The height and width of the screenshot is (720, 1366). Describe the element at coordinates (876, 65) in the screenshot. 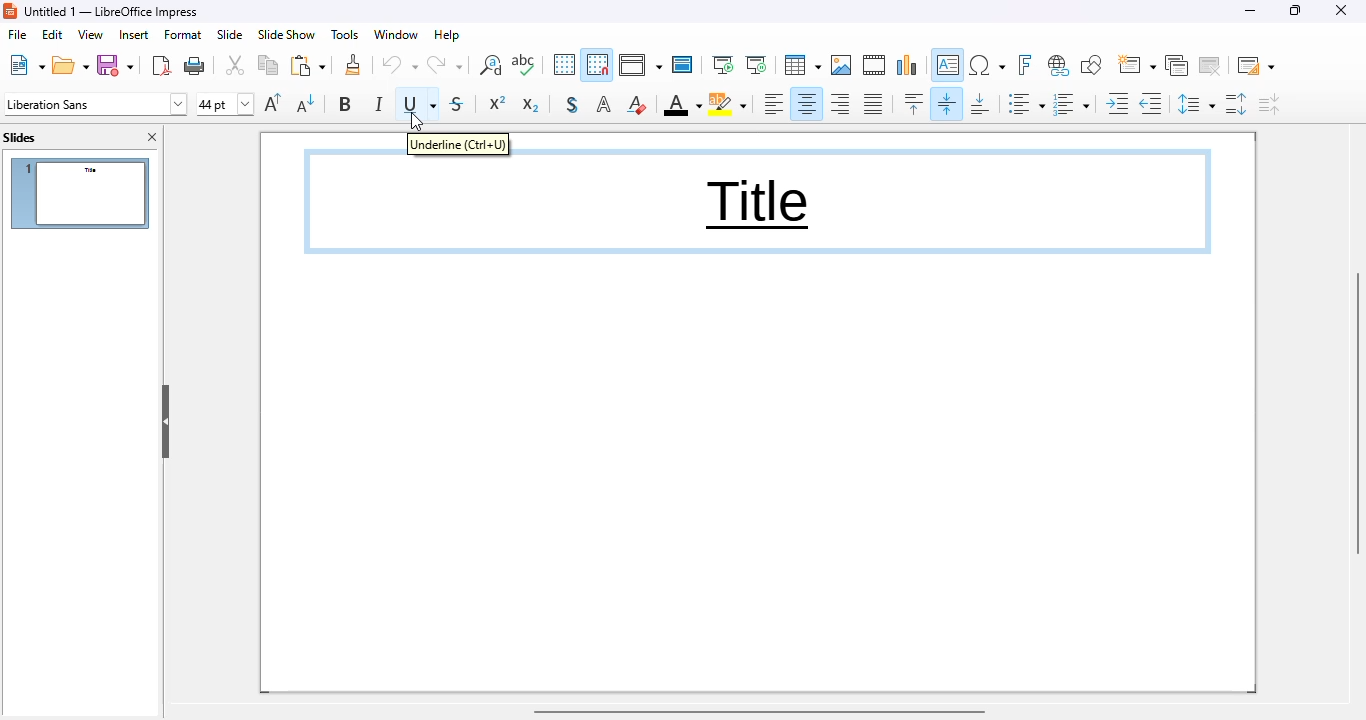

I see `insert audio or video` at that location.